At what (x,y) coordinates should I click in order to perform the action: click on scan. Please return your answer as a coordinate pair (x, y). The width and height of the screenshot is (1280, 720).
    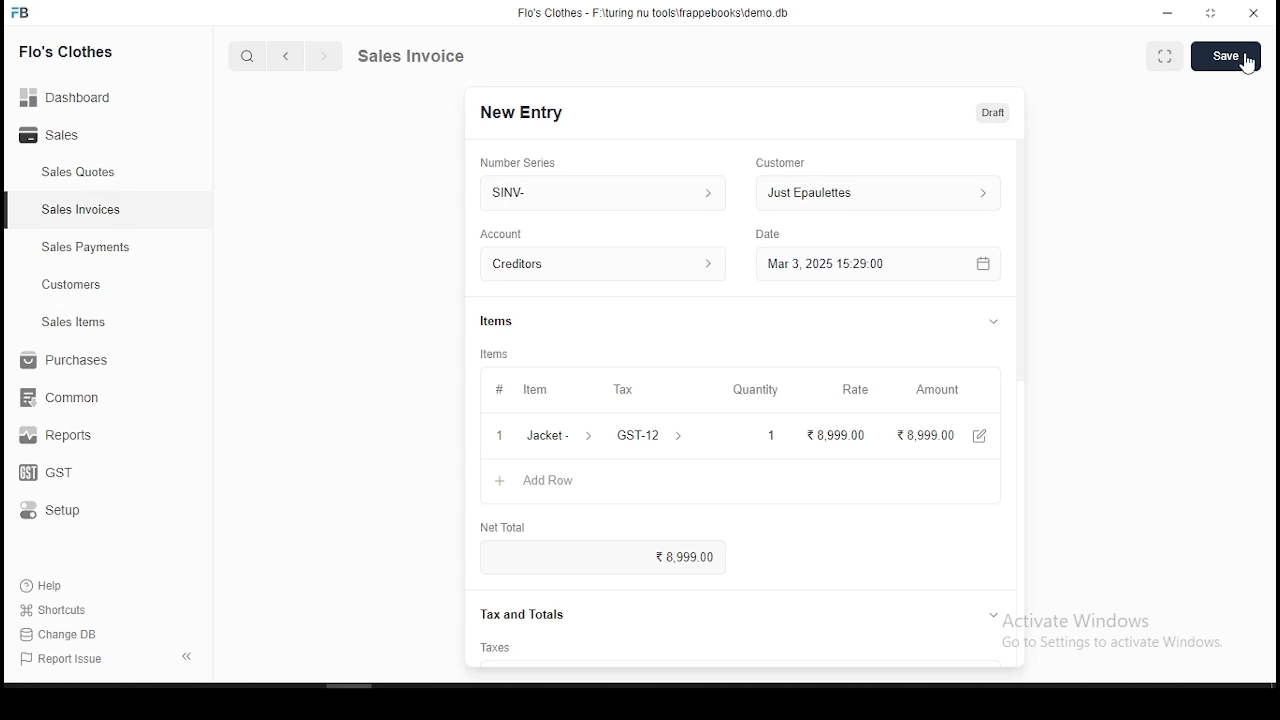
    Looking at the image, I should click on (1167, 56).